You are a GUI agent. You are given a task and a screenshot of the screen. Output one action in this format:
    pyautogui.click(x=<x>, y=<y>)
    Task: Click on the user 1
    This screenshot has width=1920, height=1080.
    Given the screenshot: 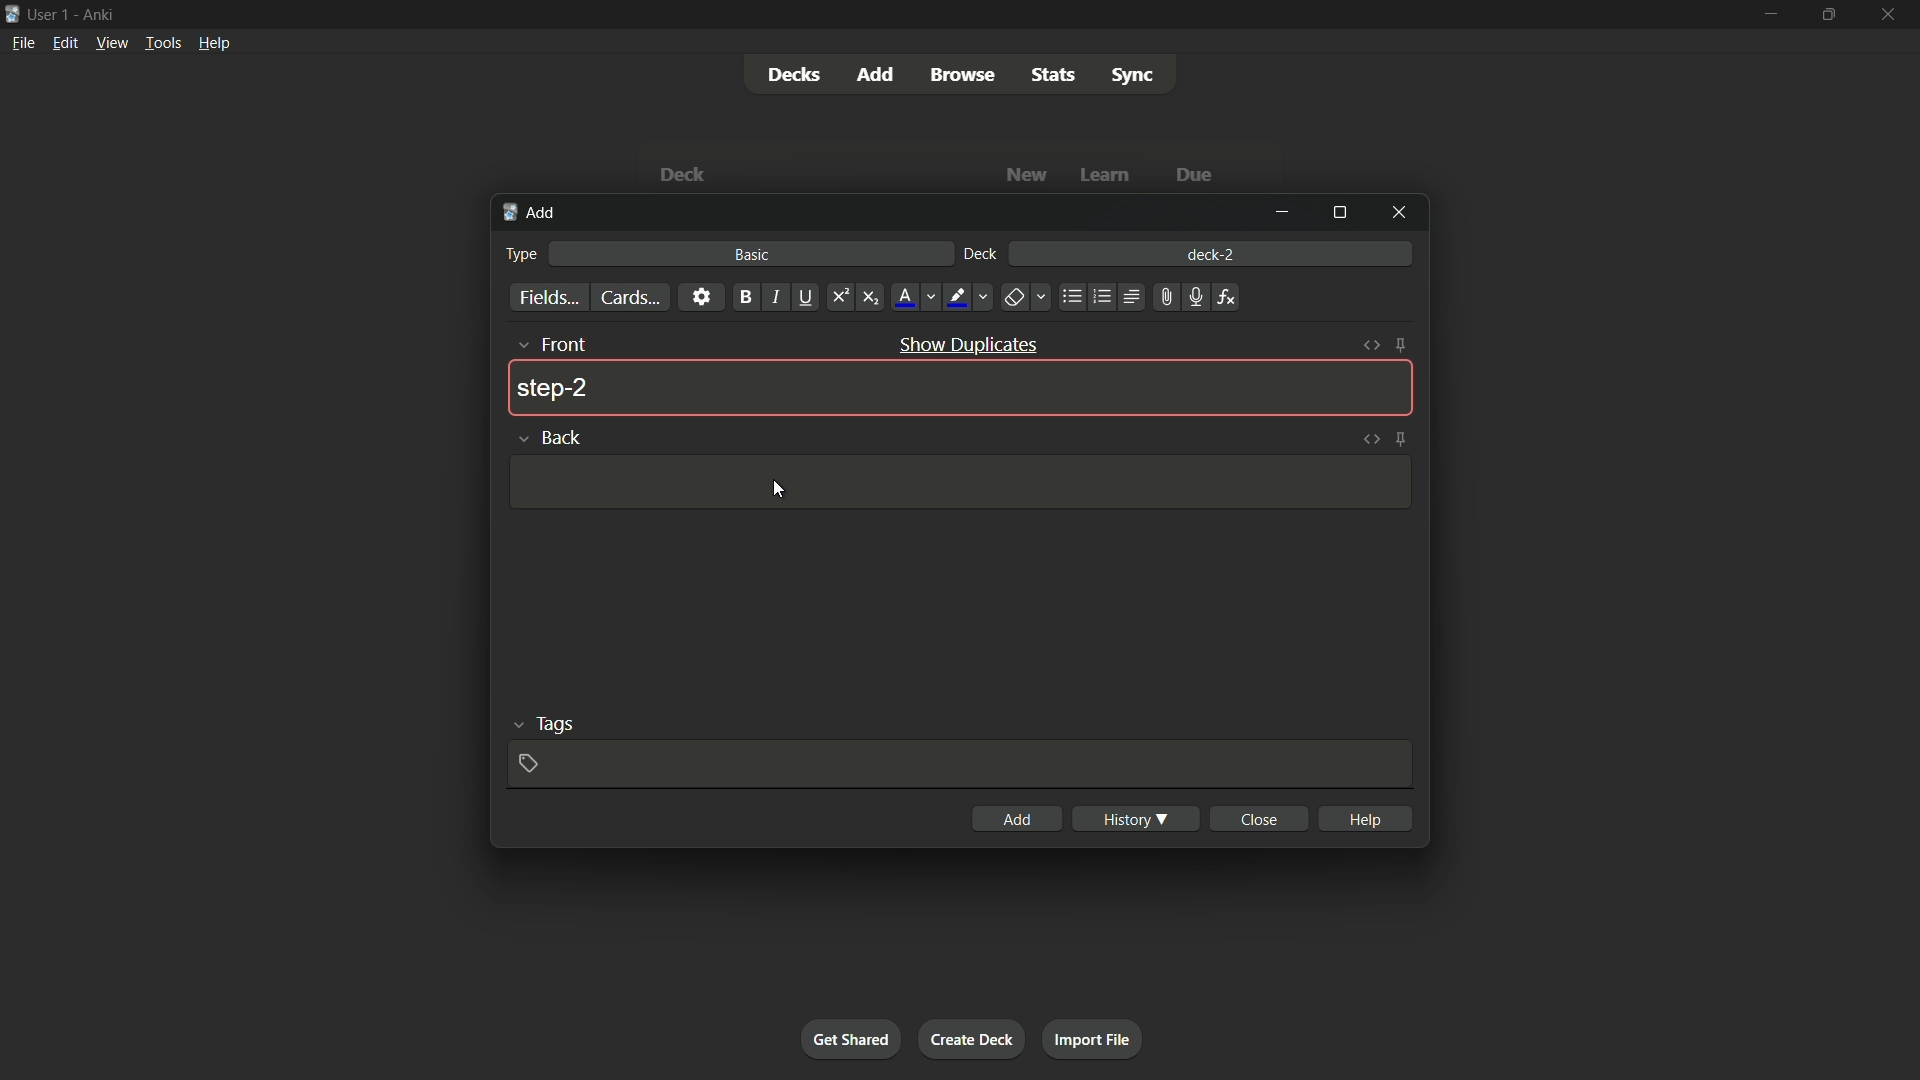 What is the action you would take?
    pyautogui.click(x=51, y=17)
    